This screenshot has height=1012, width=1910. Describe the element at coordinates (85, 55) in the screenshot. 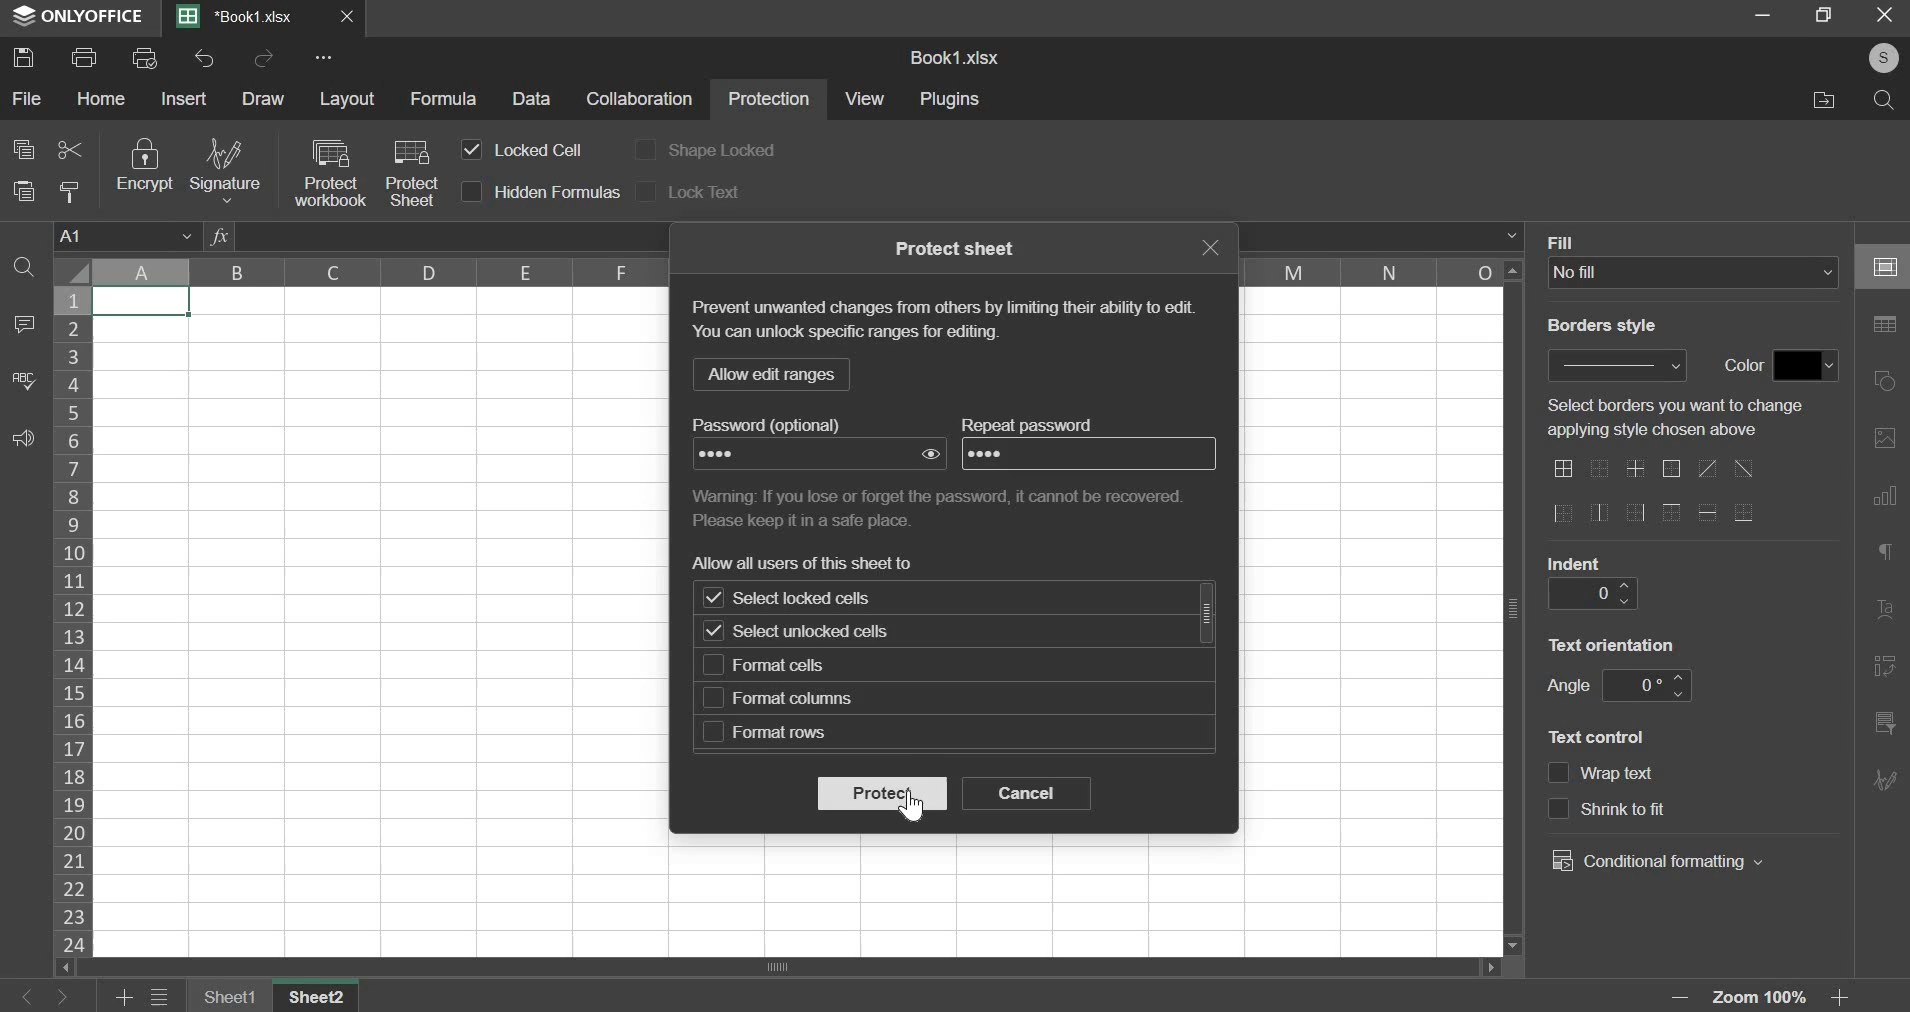

I see `print` at that location.